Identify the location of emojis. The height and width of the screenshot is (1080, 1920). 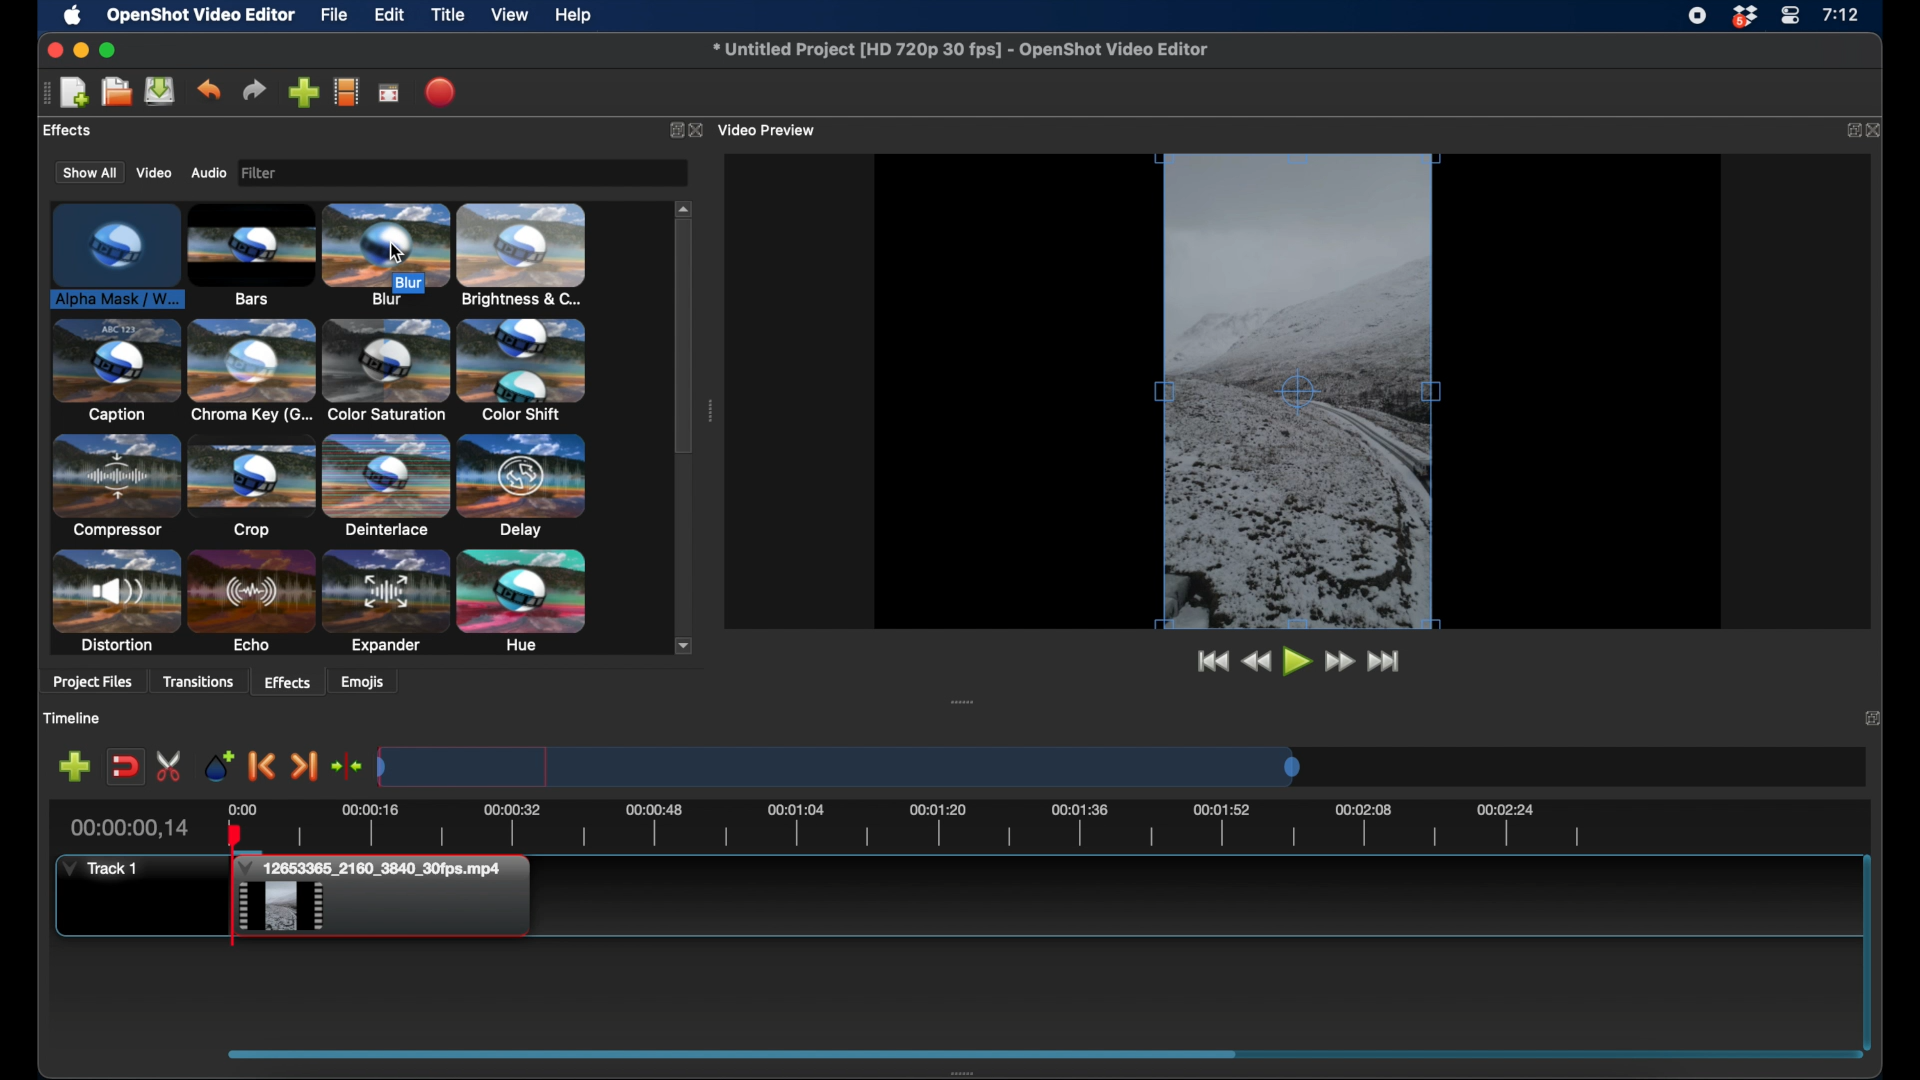
(364, 681).